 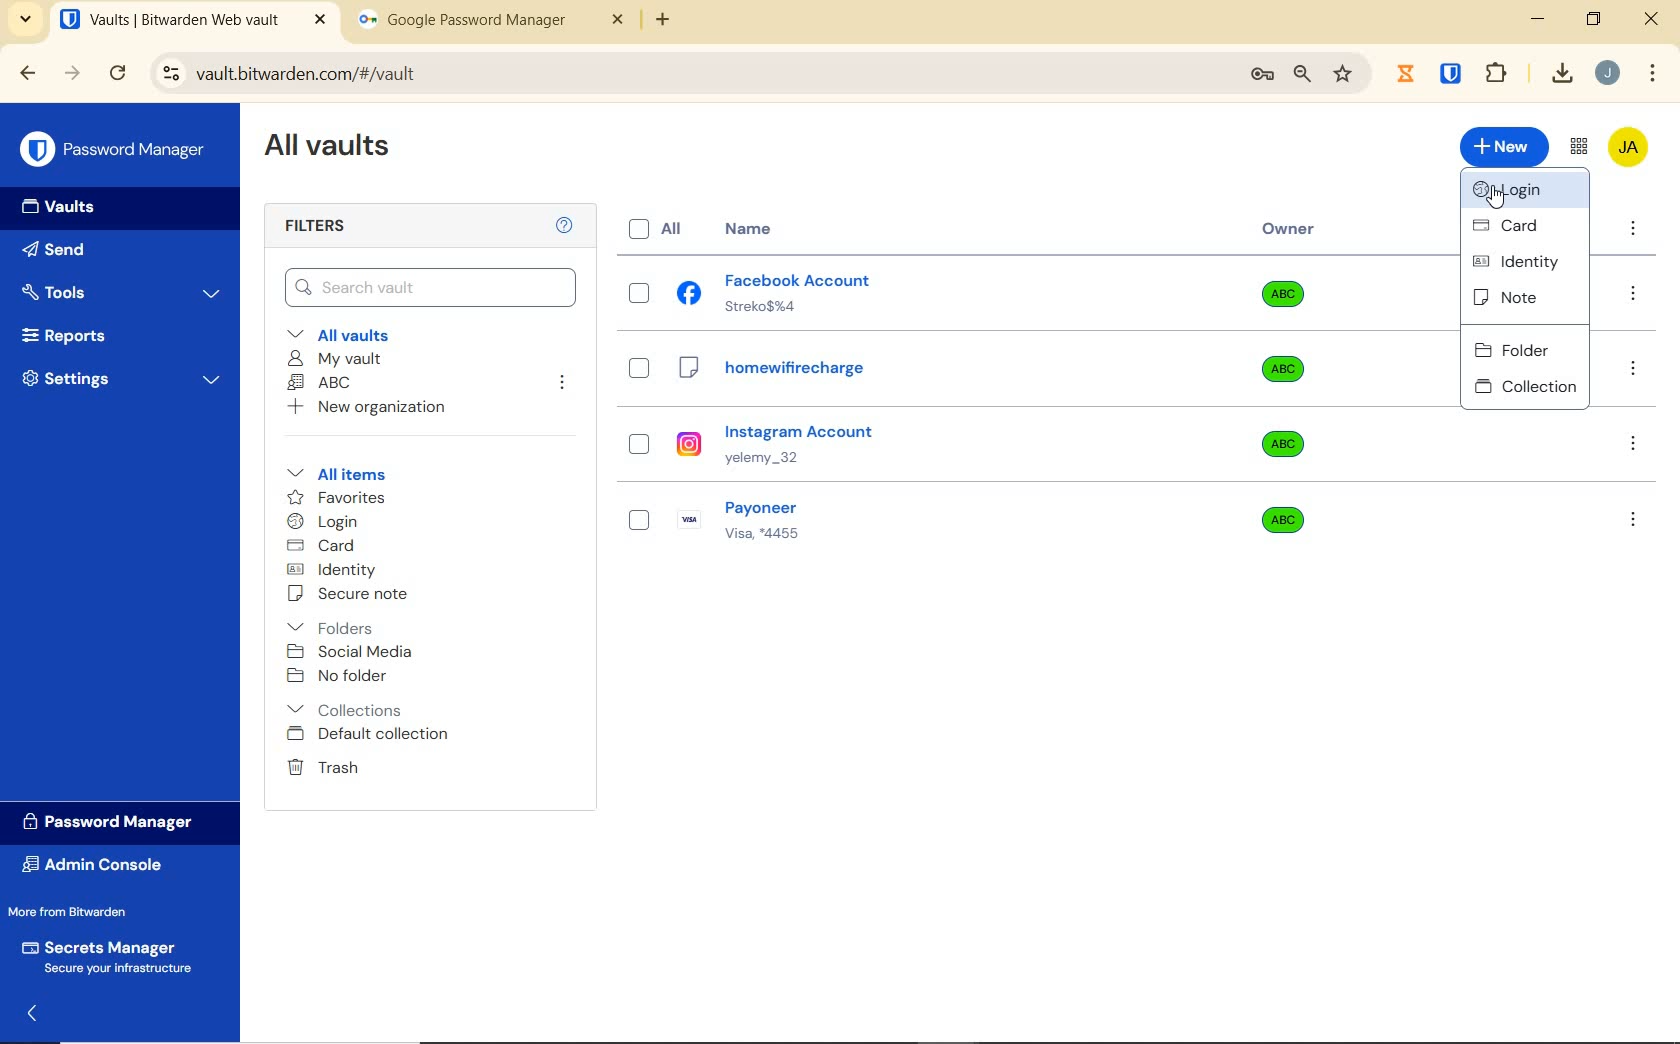 What do you see at coordinates (335, 358) in the screenshot?
I see `My Vault` at bounding box center [335, 358].